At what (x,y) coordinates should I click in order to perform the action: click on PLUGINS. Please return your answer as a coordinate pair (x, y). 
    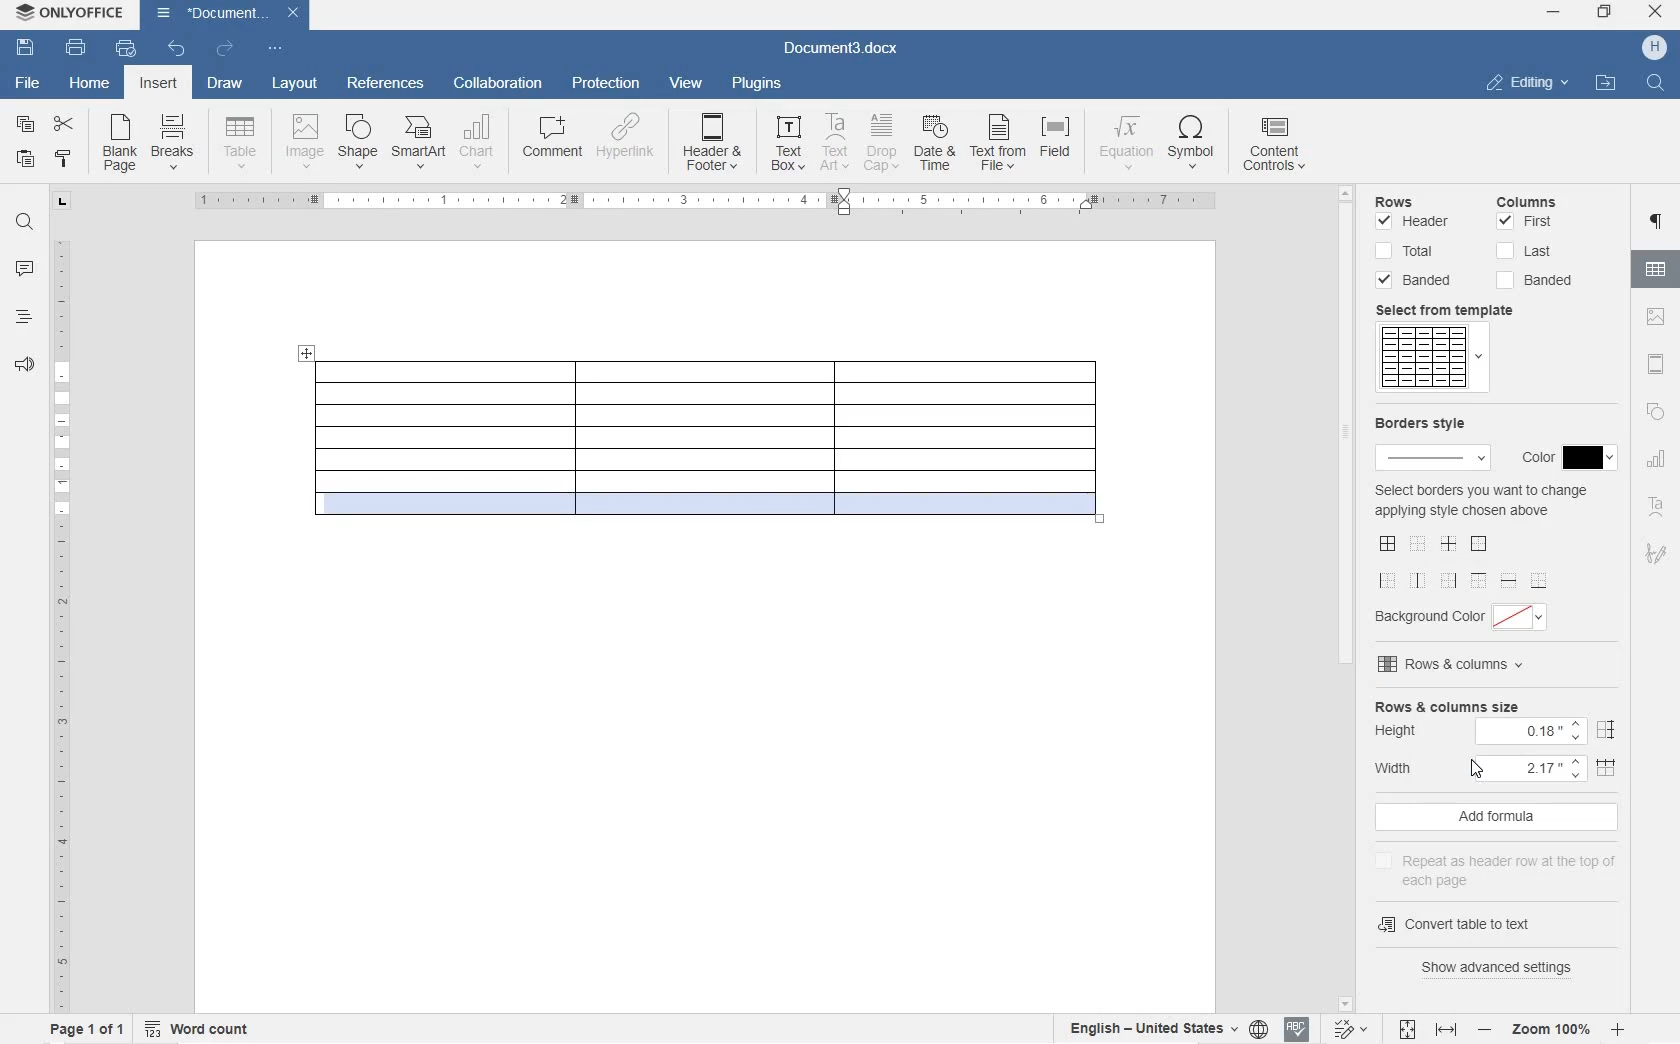
    Looking at the image, I should click on (758, 84).